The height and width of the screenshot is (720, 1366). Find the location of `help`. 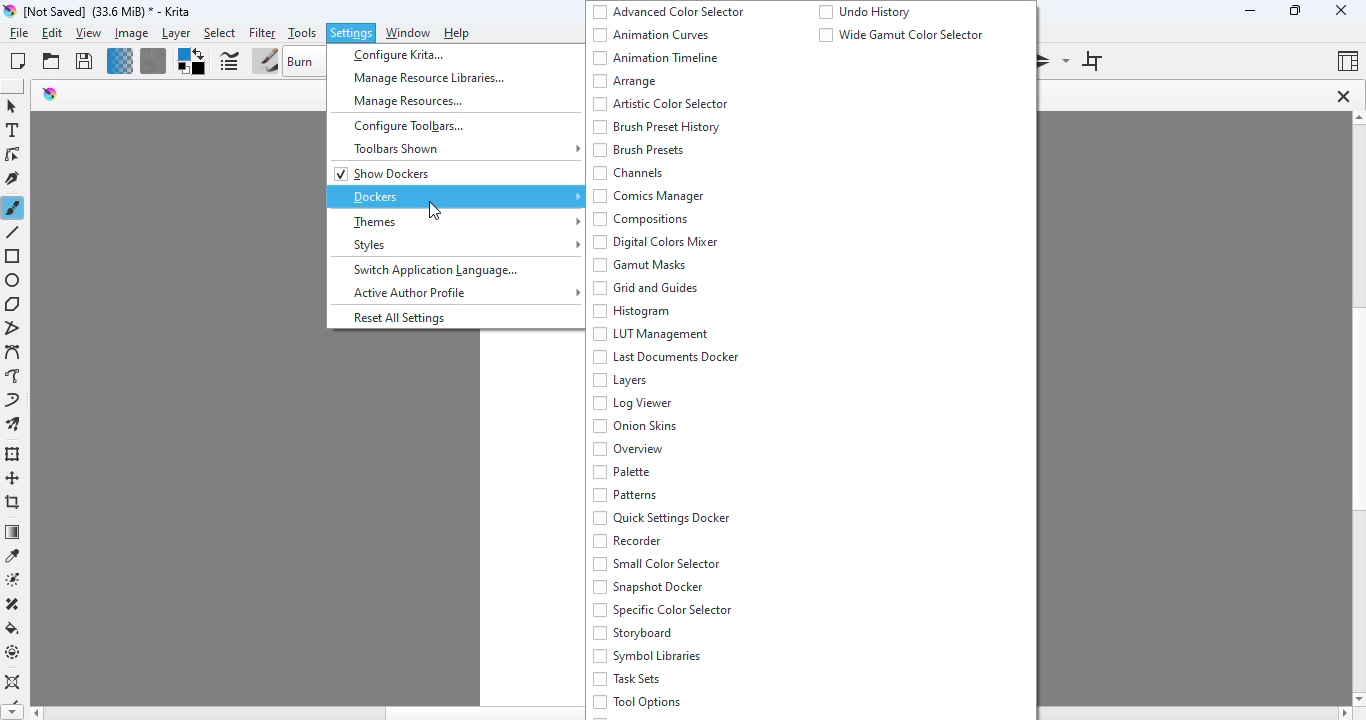

help is located at coordinates (458, 33).